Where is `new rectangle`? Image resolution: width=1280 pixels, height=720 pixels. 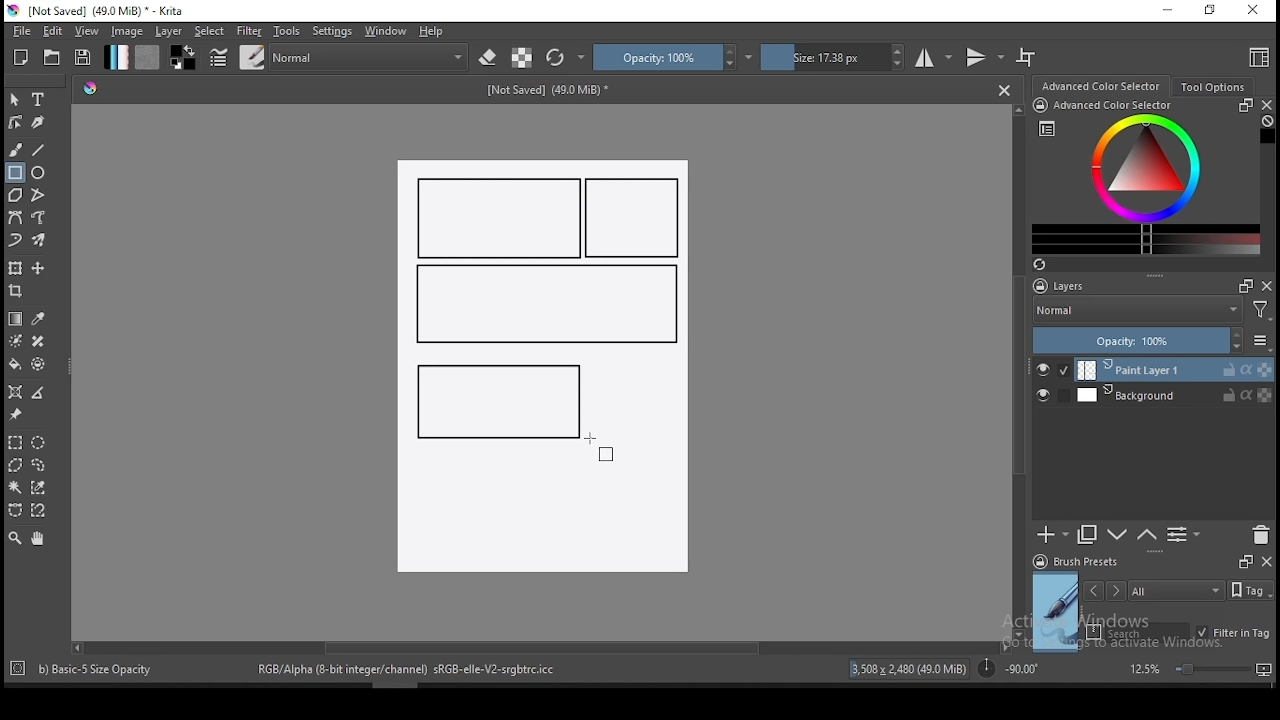 new rectangle is located at coordinates (494, 399).